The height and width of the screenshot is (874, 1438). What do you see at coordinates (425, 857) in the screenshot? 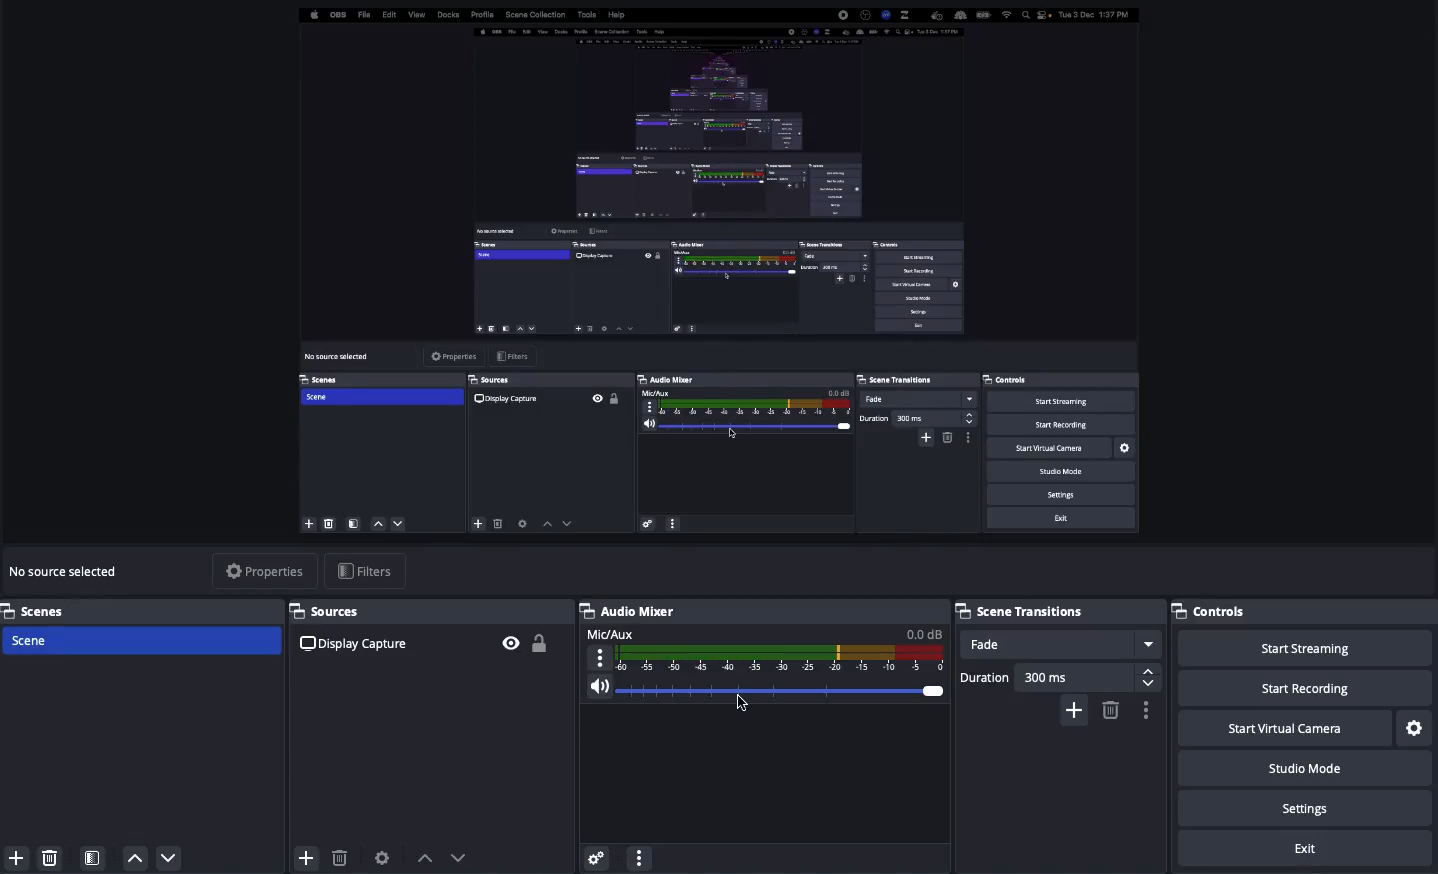
I see `Move up` at bounding box center [425, 857].